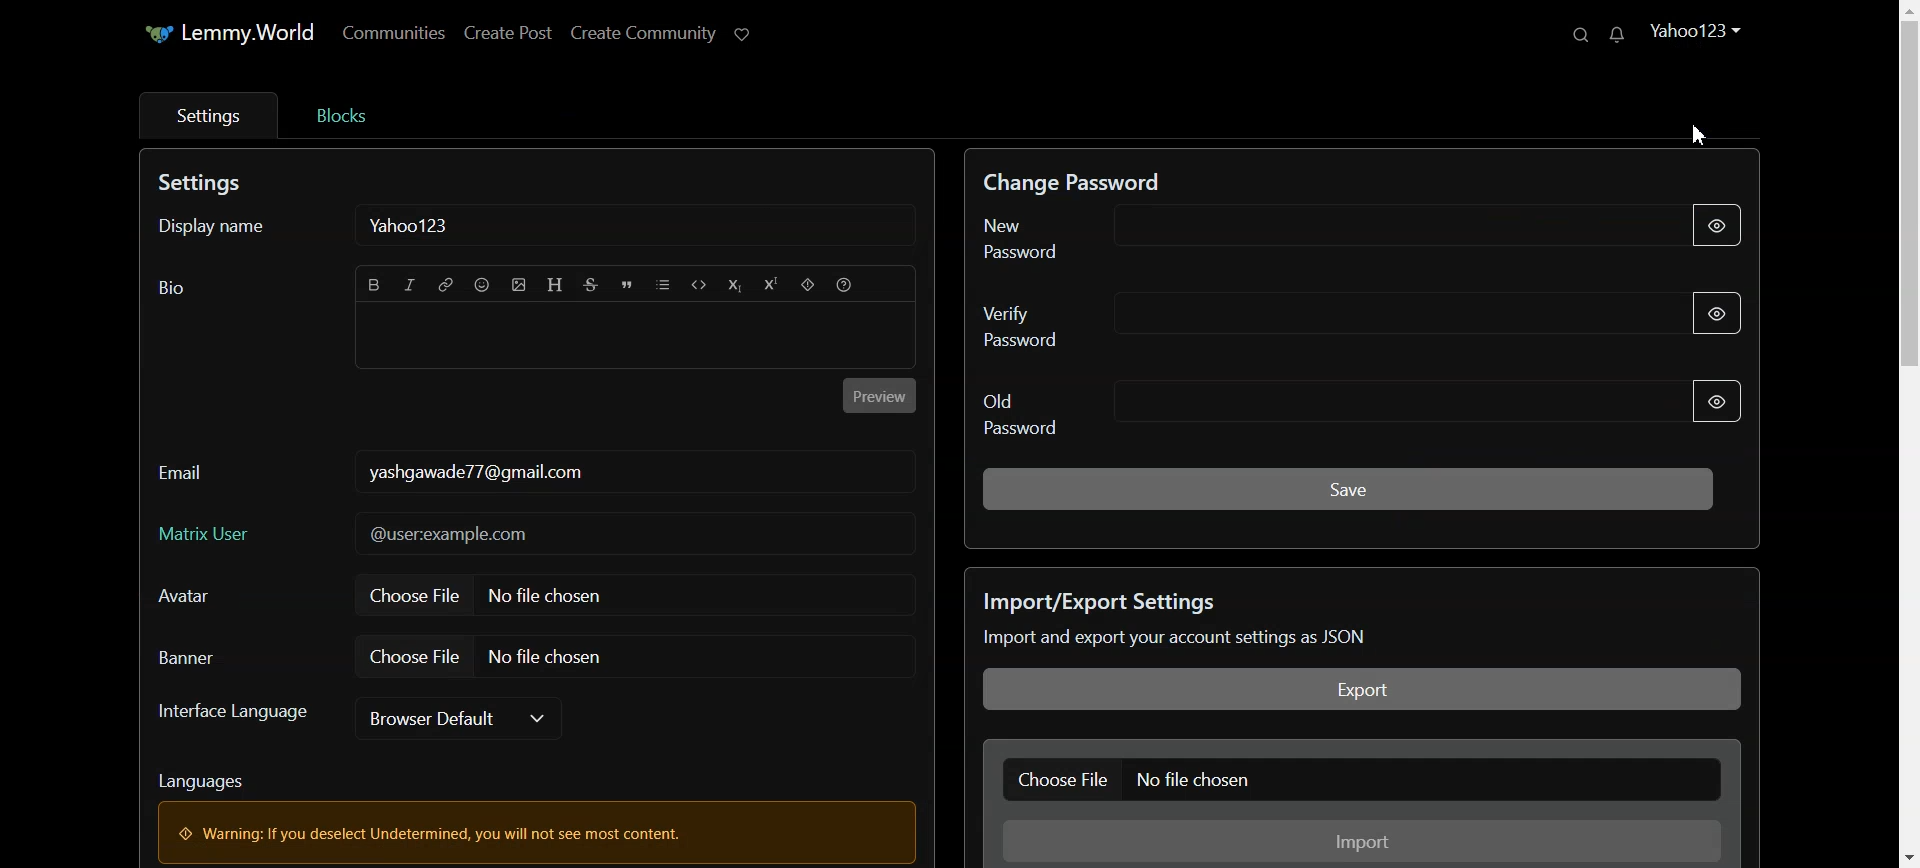  Describe the element at coordinates (1362, 778) in the screenshot. I see `Choose File` at that location.